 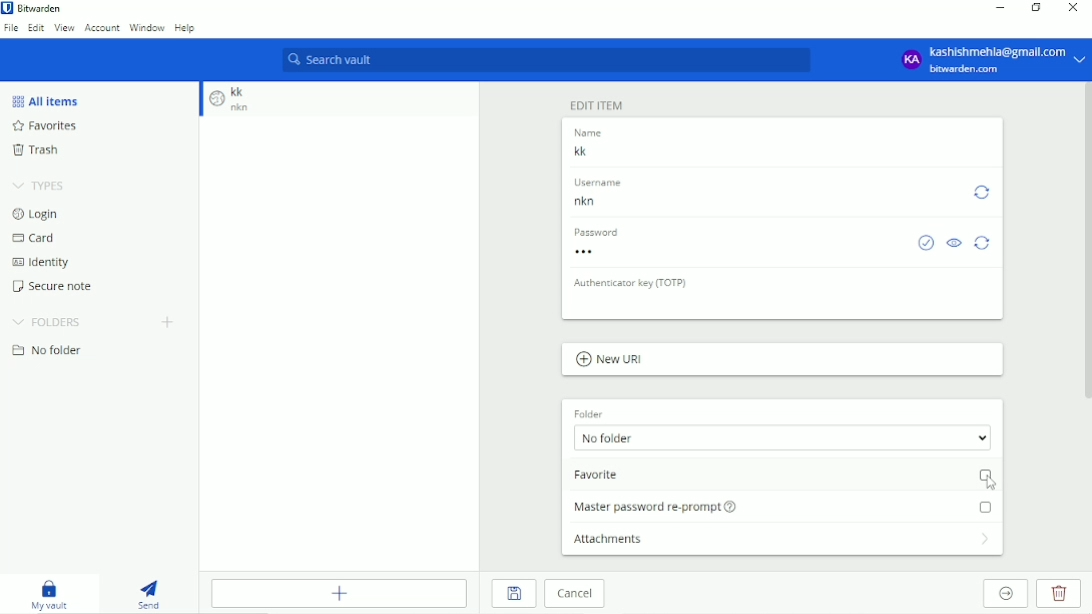 What do you see at coordinates (186, 29) in the screenshot?
I see `Help` at bounding box center [186, 29].